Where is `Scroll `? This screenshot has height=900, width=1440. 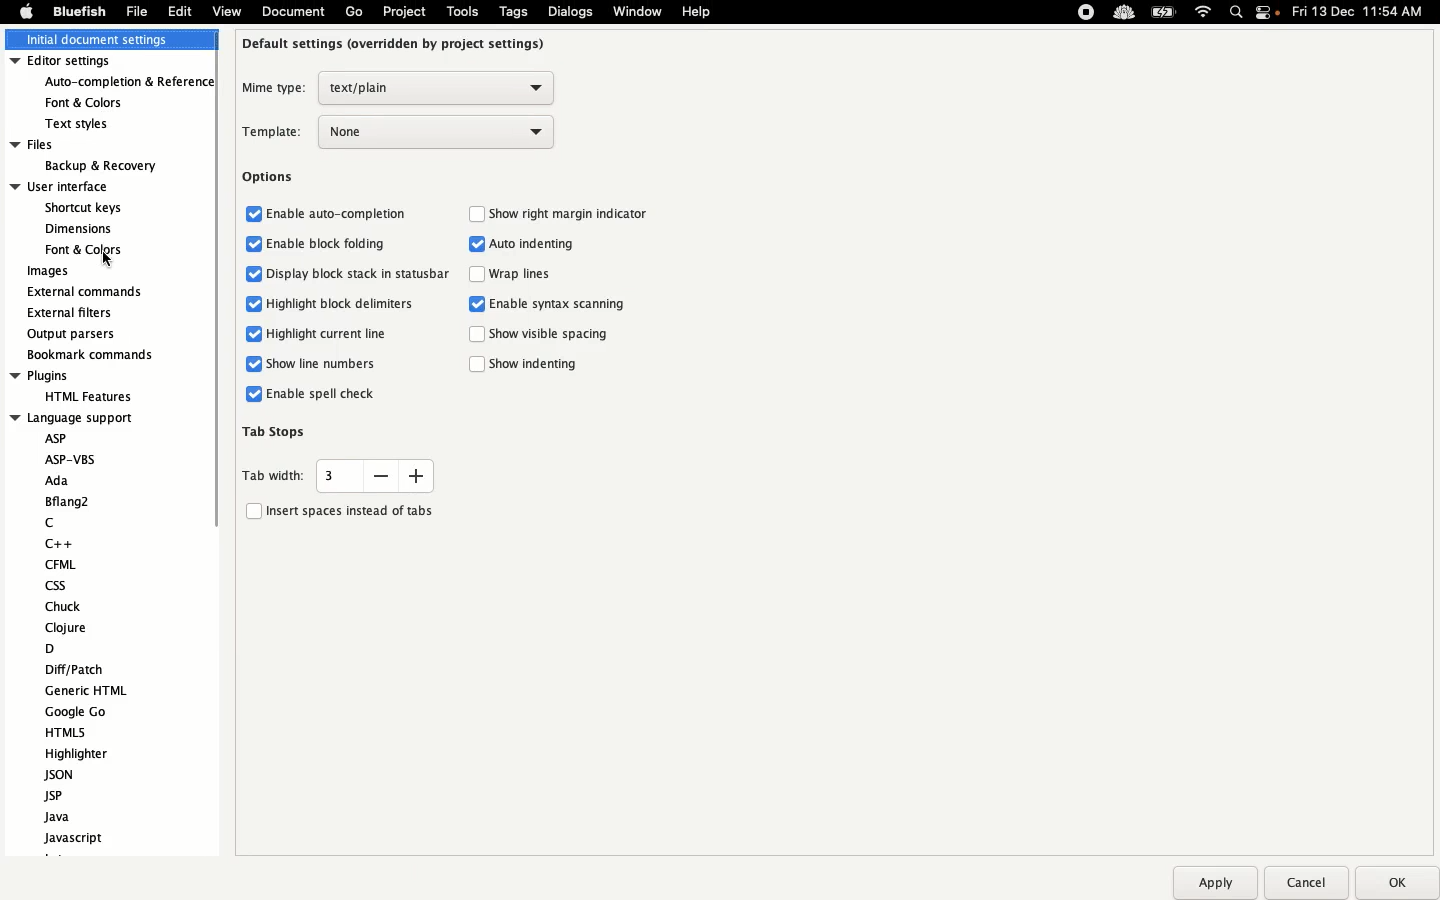
Scroll  is located at coordinates (211, 334).